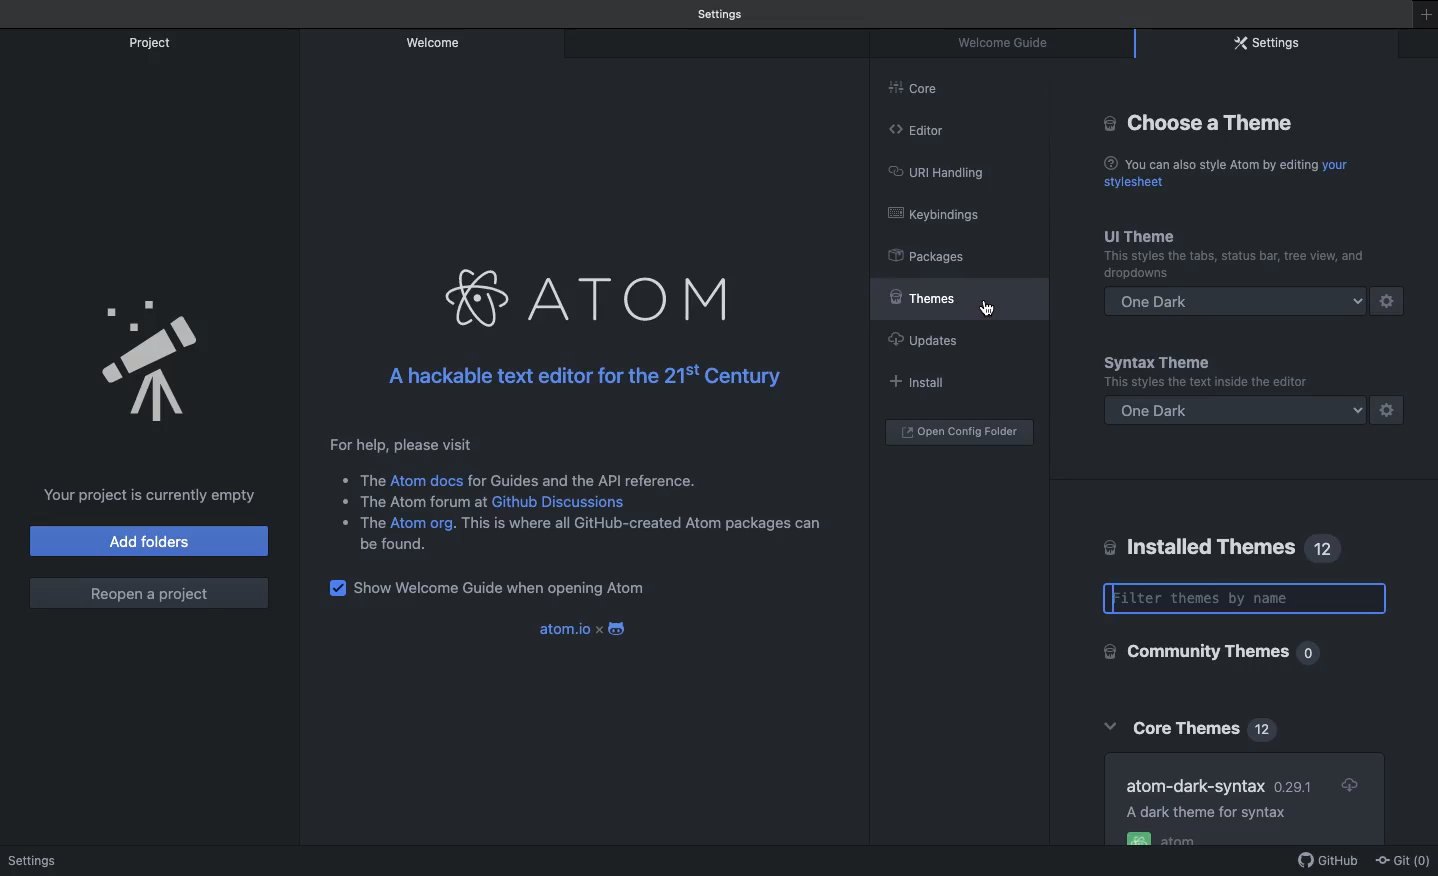 The height and width of the screenshot is (876, 1438). I want to click on @ You can also style Atom by editing your
stylesheet, so click(1222, 176).